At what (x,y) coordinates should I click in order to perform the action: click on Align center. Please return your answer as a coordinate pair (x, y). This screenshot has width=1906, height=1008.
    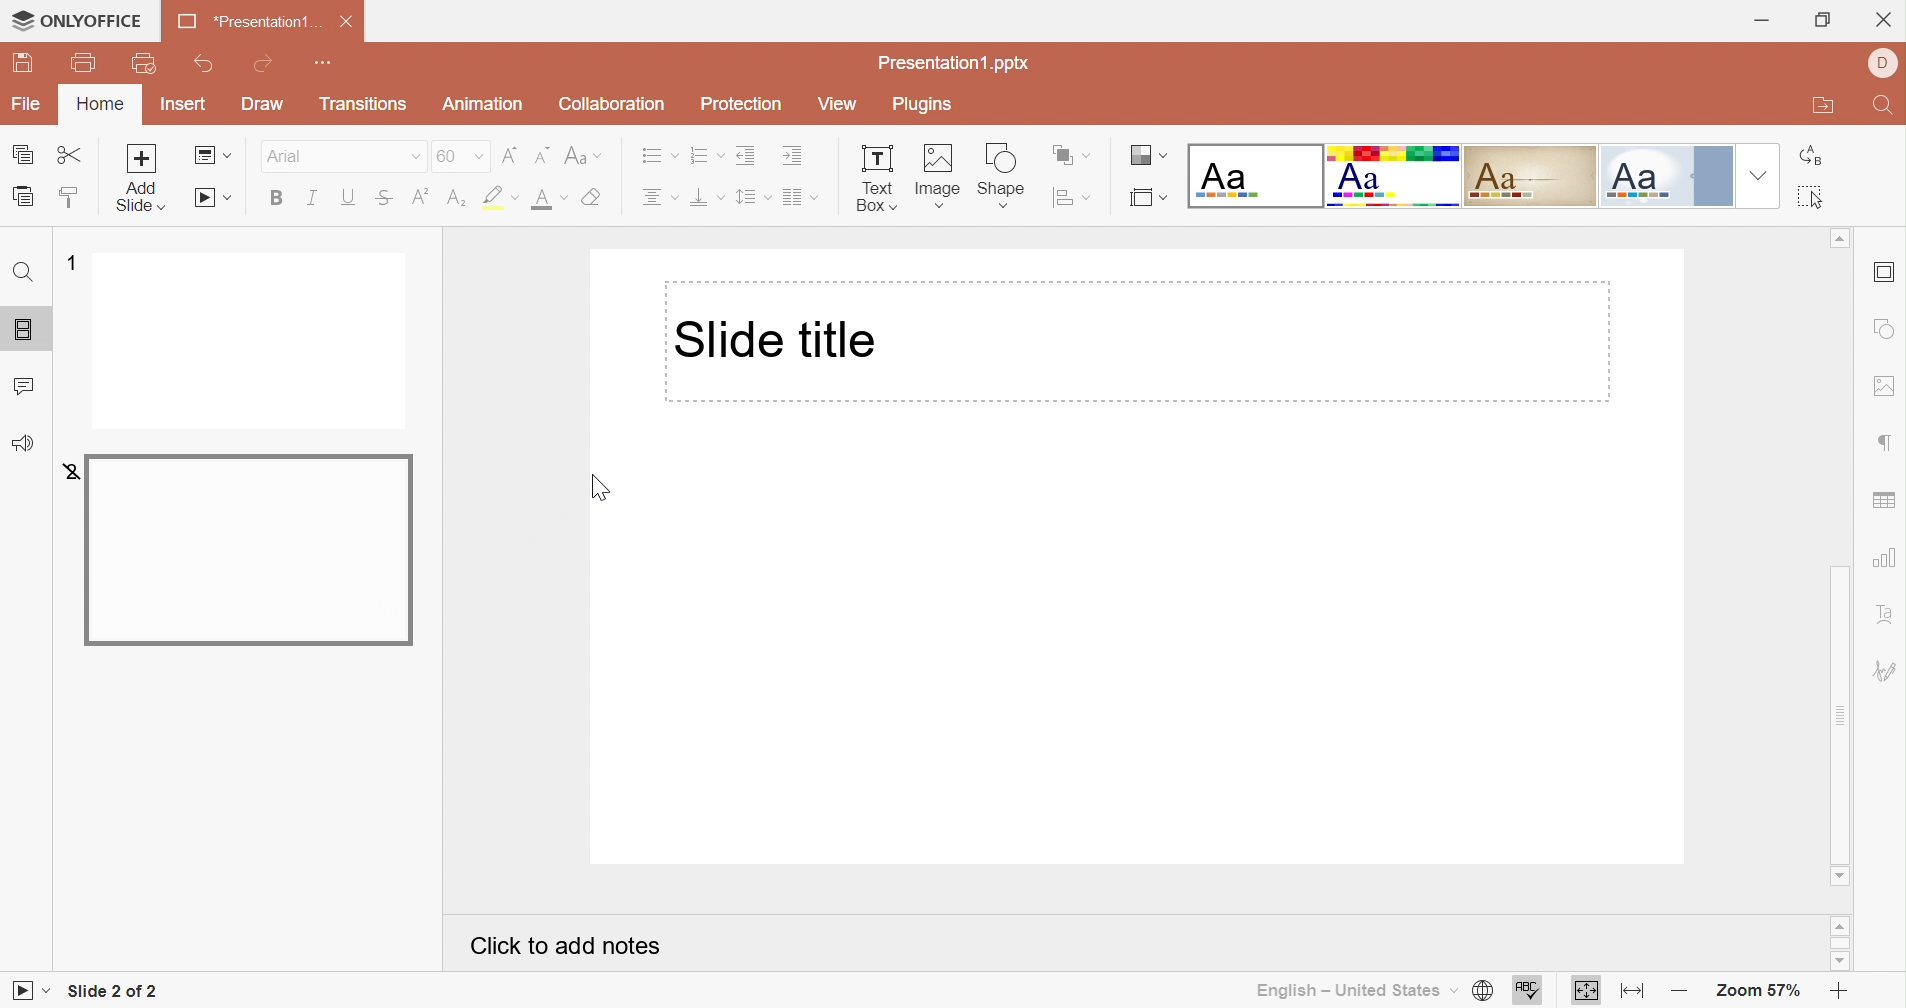
    Looking at the image, I should click on (661, 198).